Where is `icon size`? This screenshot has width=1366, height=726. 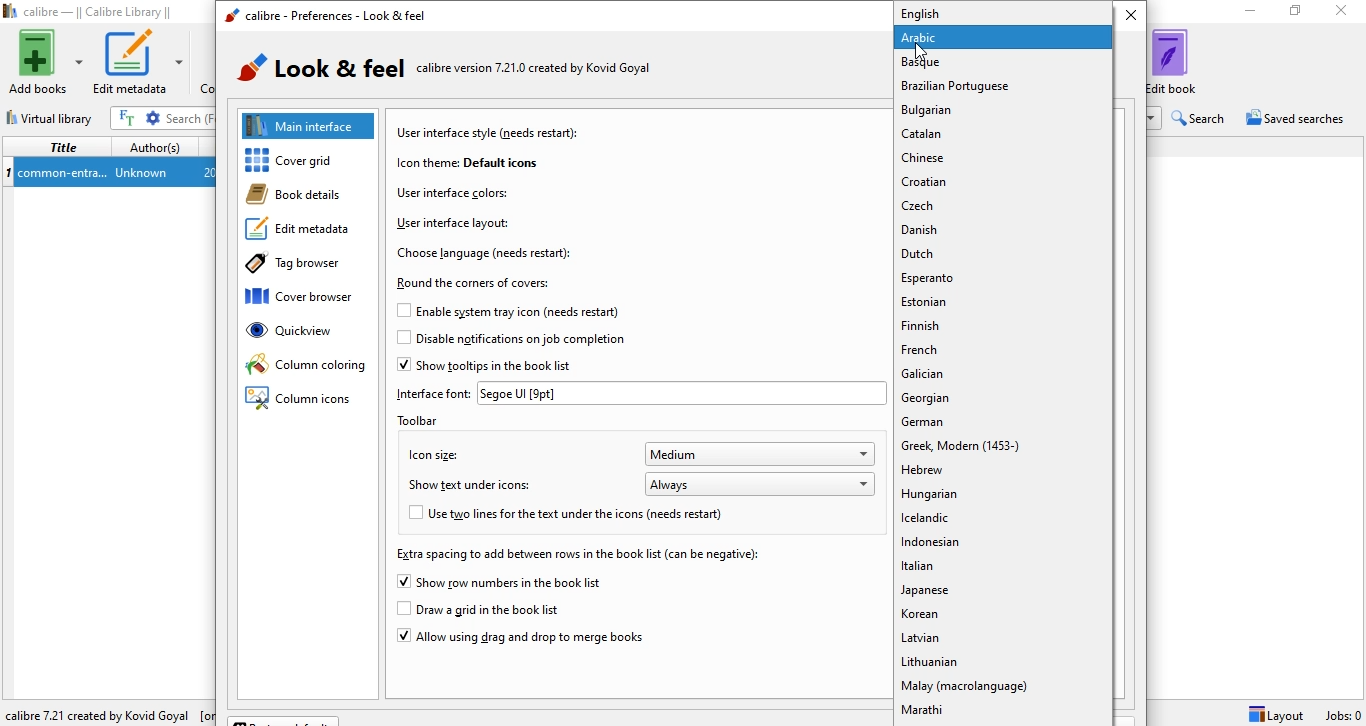
icon size is located at coordinates (430, 453).